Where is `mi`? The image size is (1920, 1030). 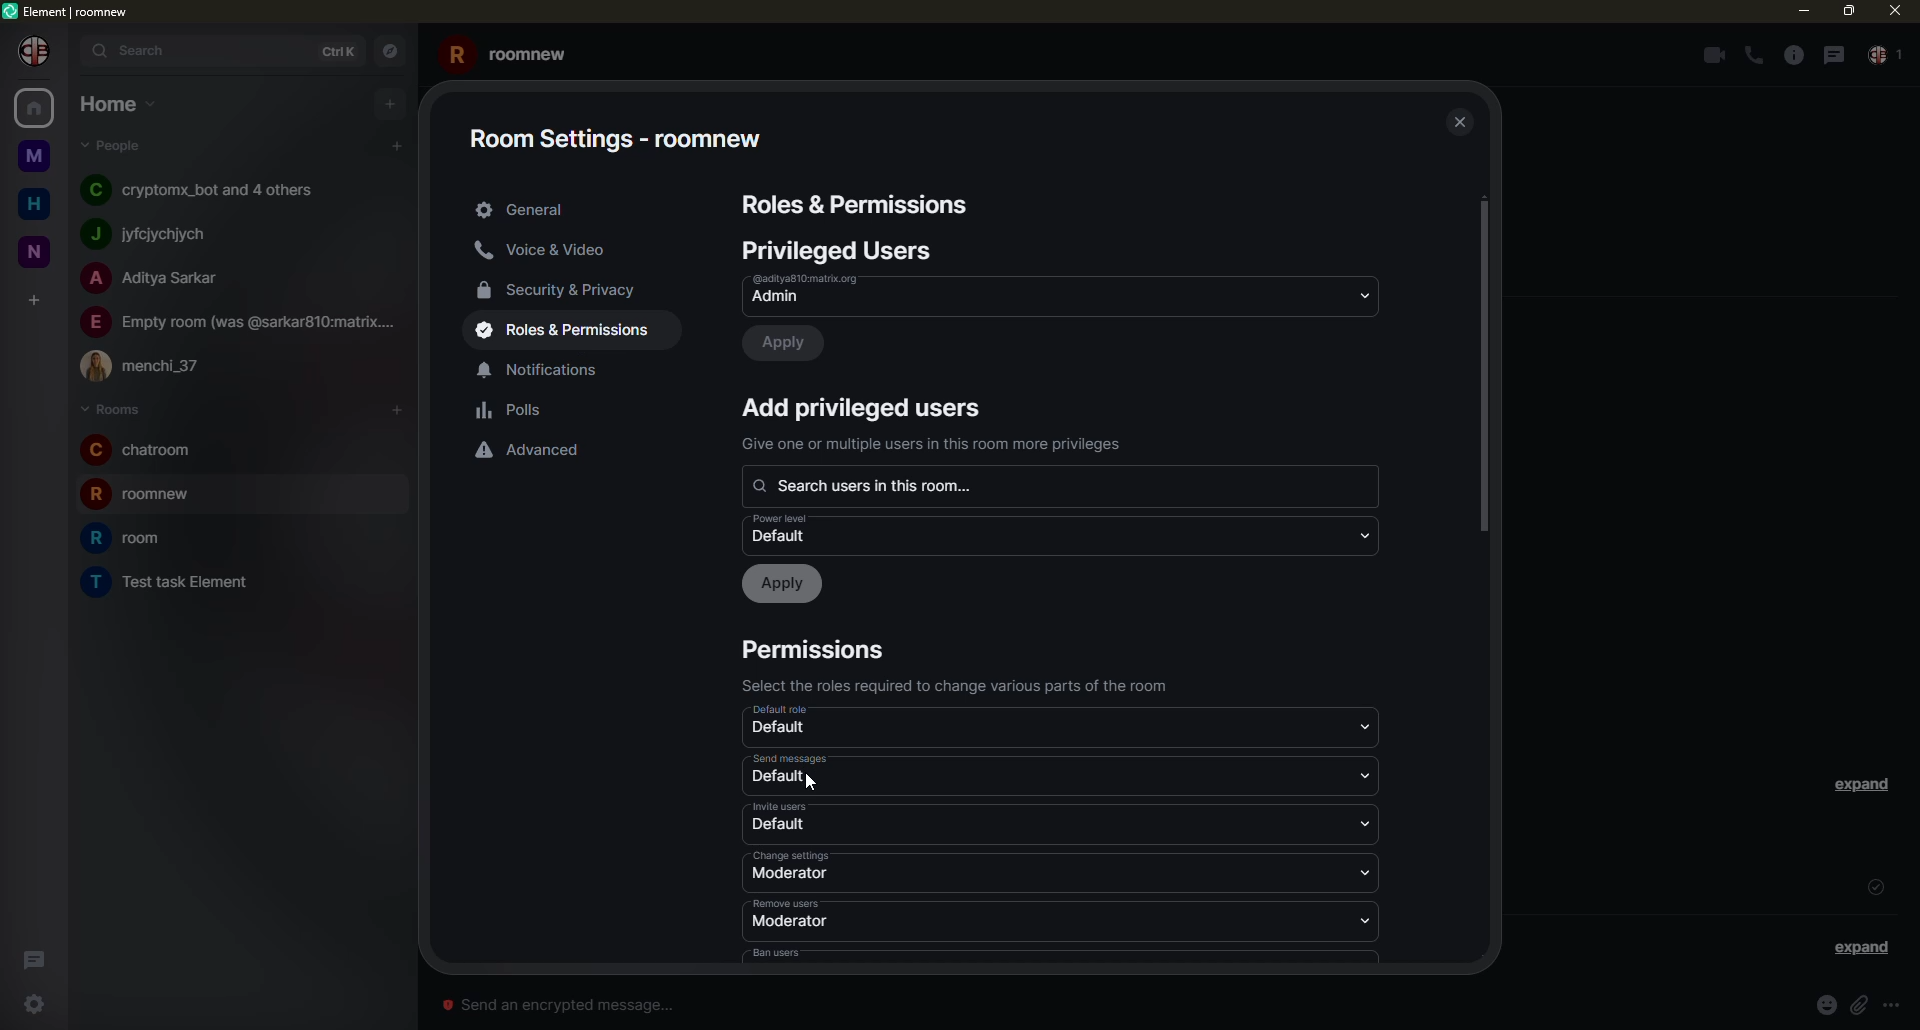 mi is located at coordinates (1803, 12).